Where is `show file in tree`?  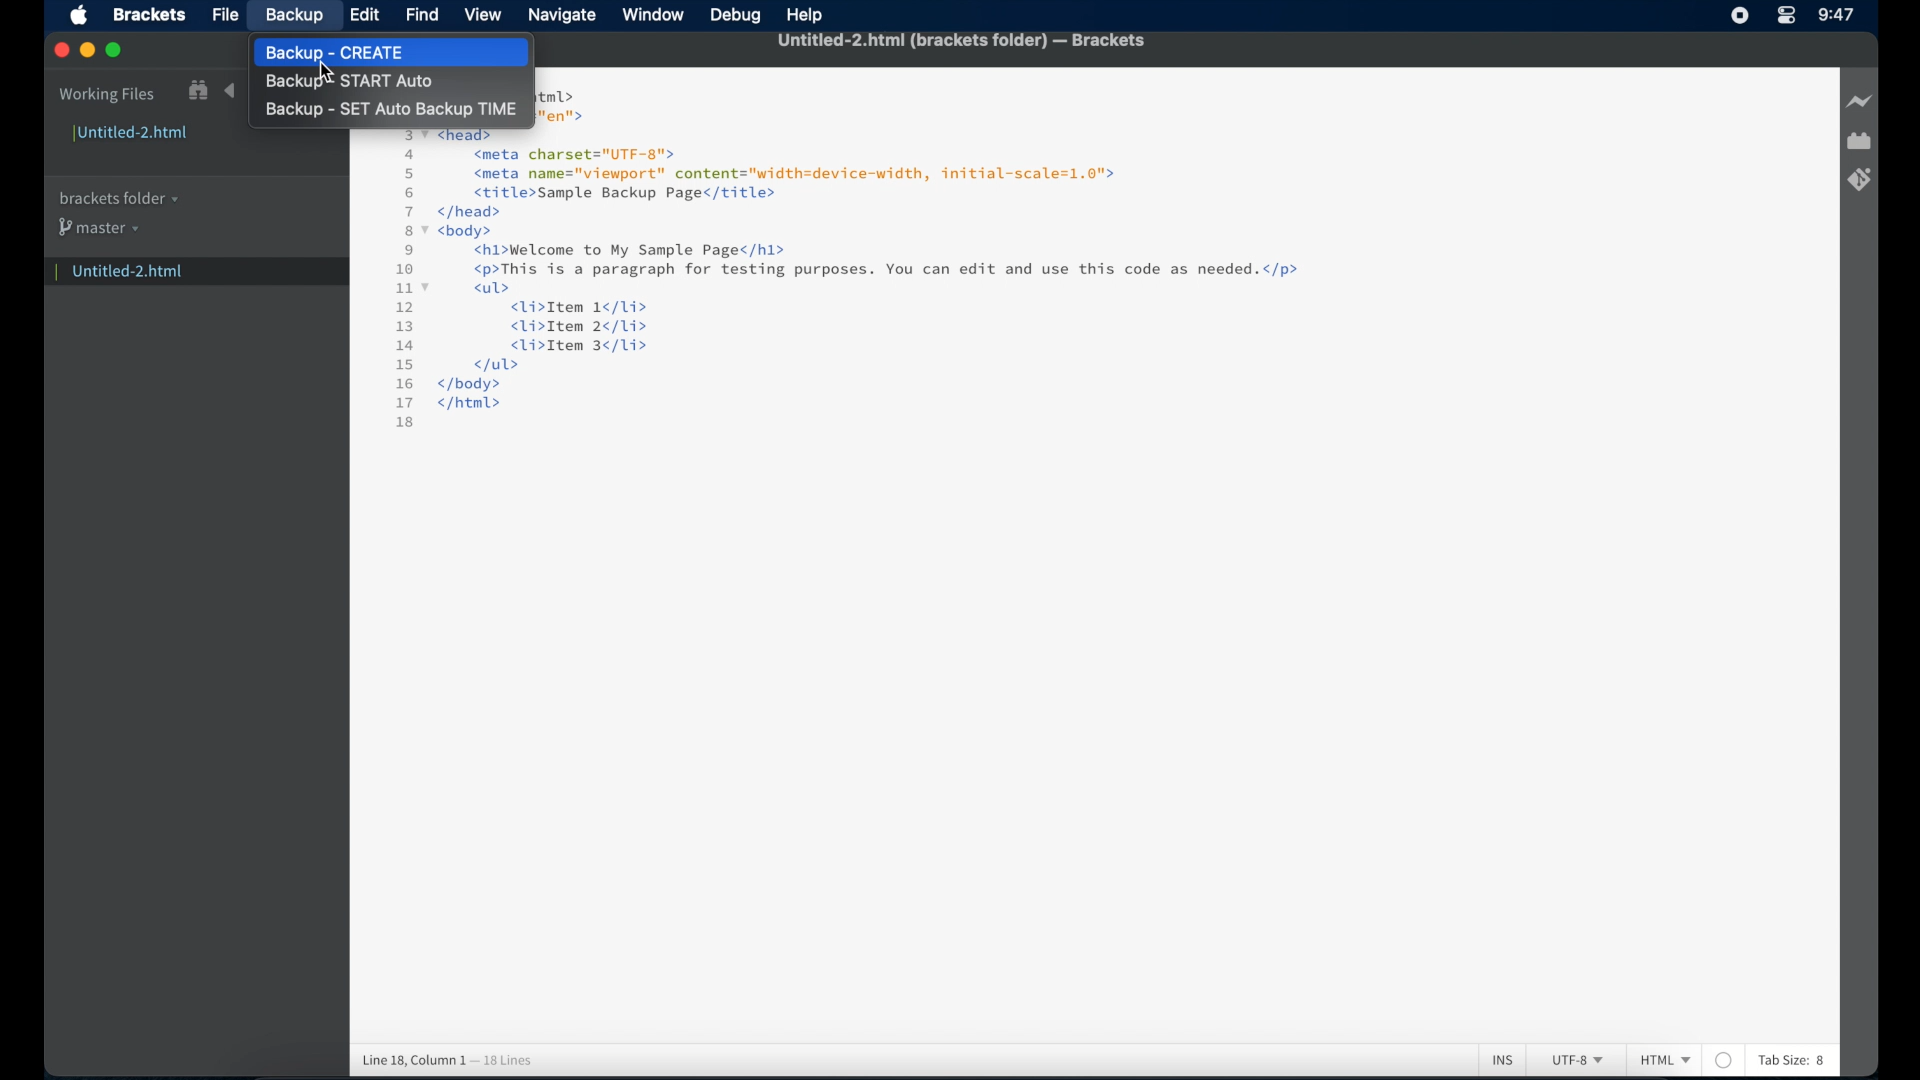
show file in tree is located at coordinates (198, 91).